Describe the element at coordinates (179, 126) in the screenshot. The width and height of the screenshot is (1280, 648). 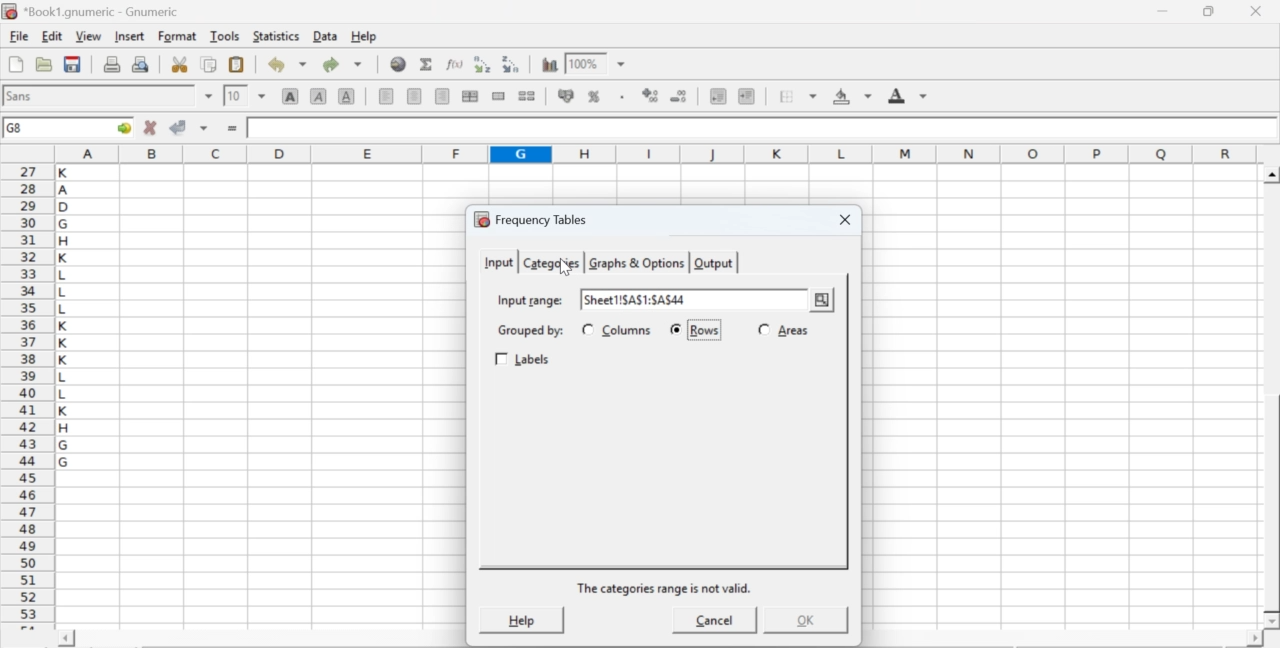
I see `accept changes` at that location.